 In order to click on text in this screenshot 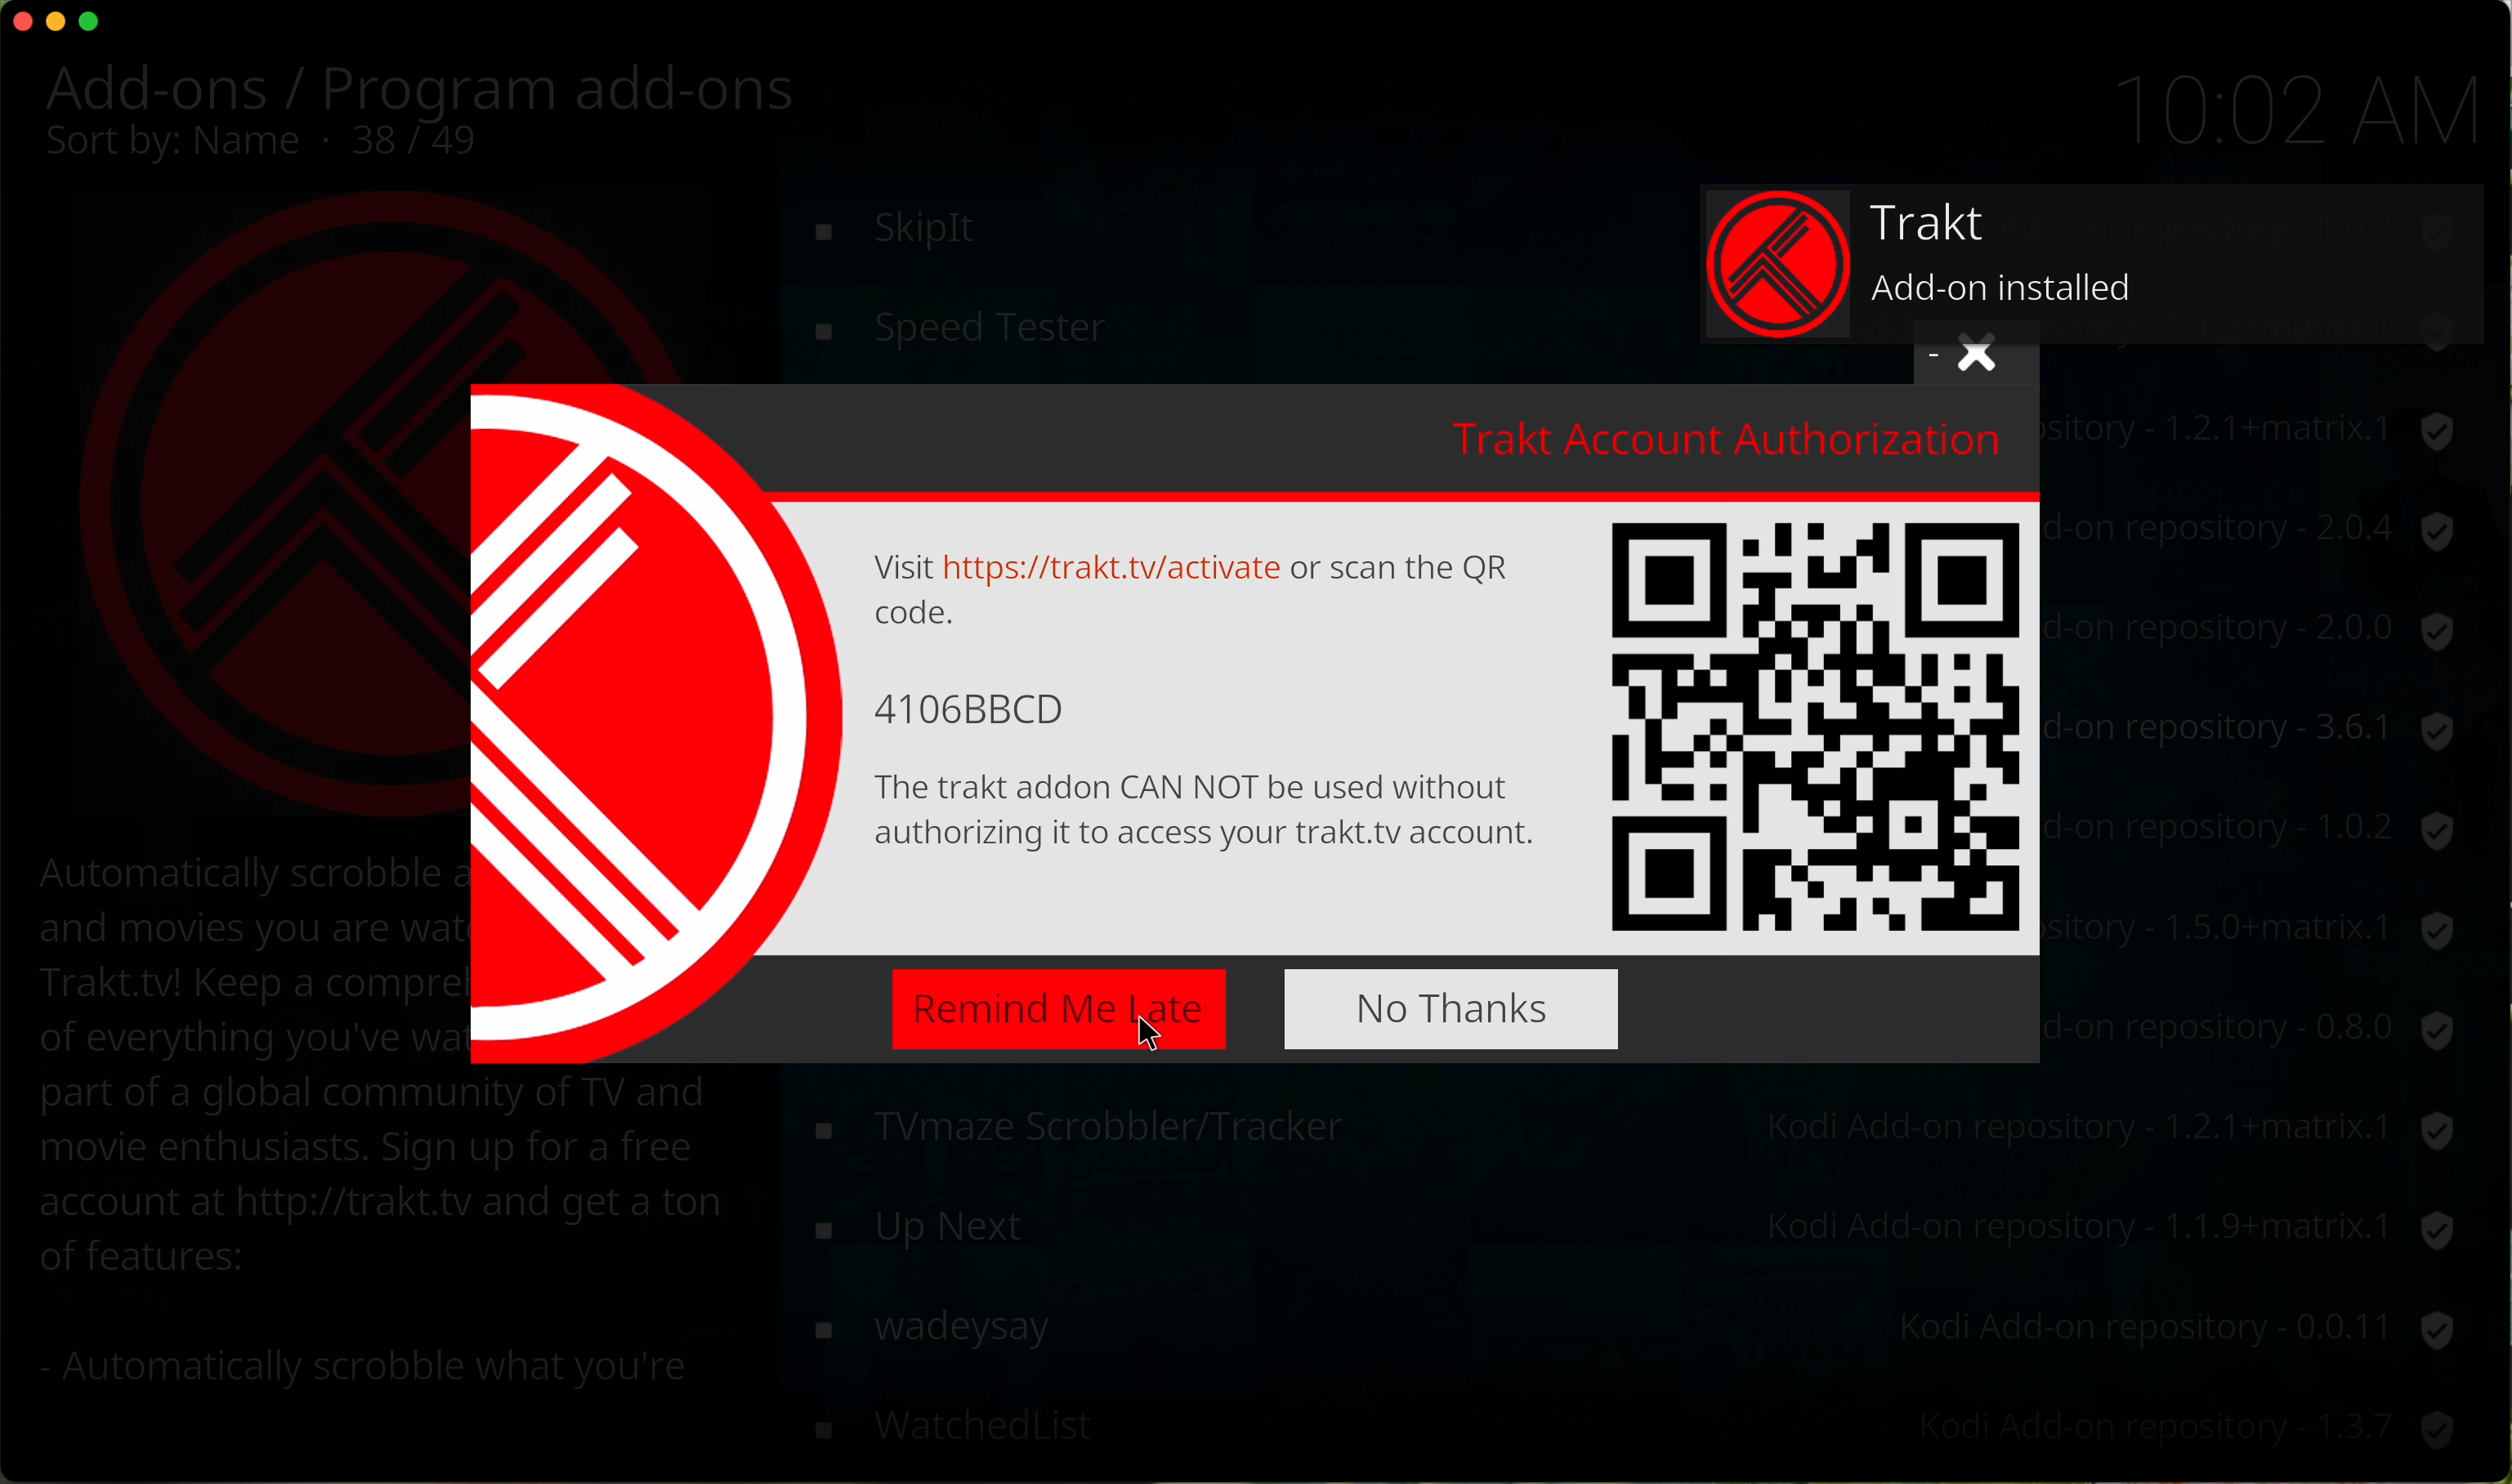, I will do `click(1202, 582)`.